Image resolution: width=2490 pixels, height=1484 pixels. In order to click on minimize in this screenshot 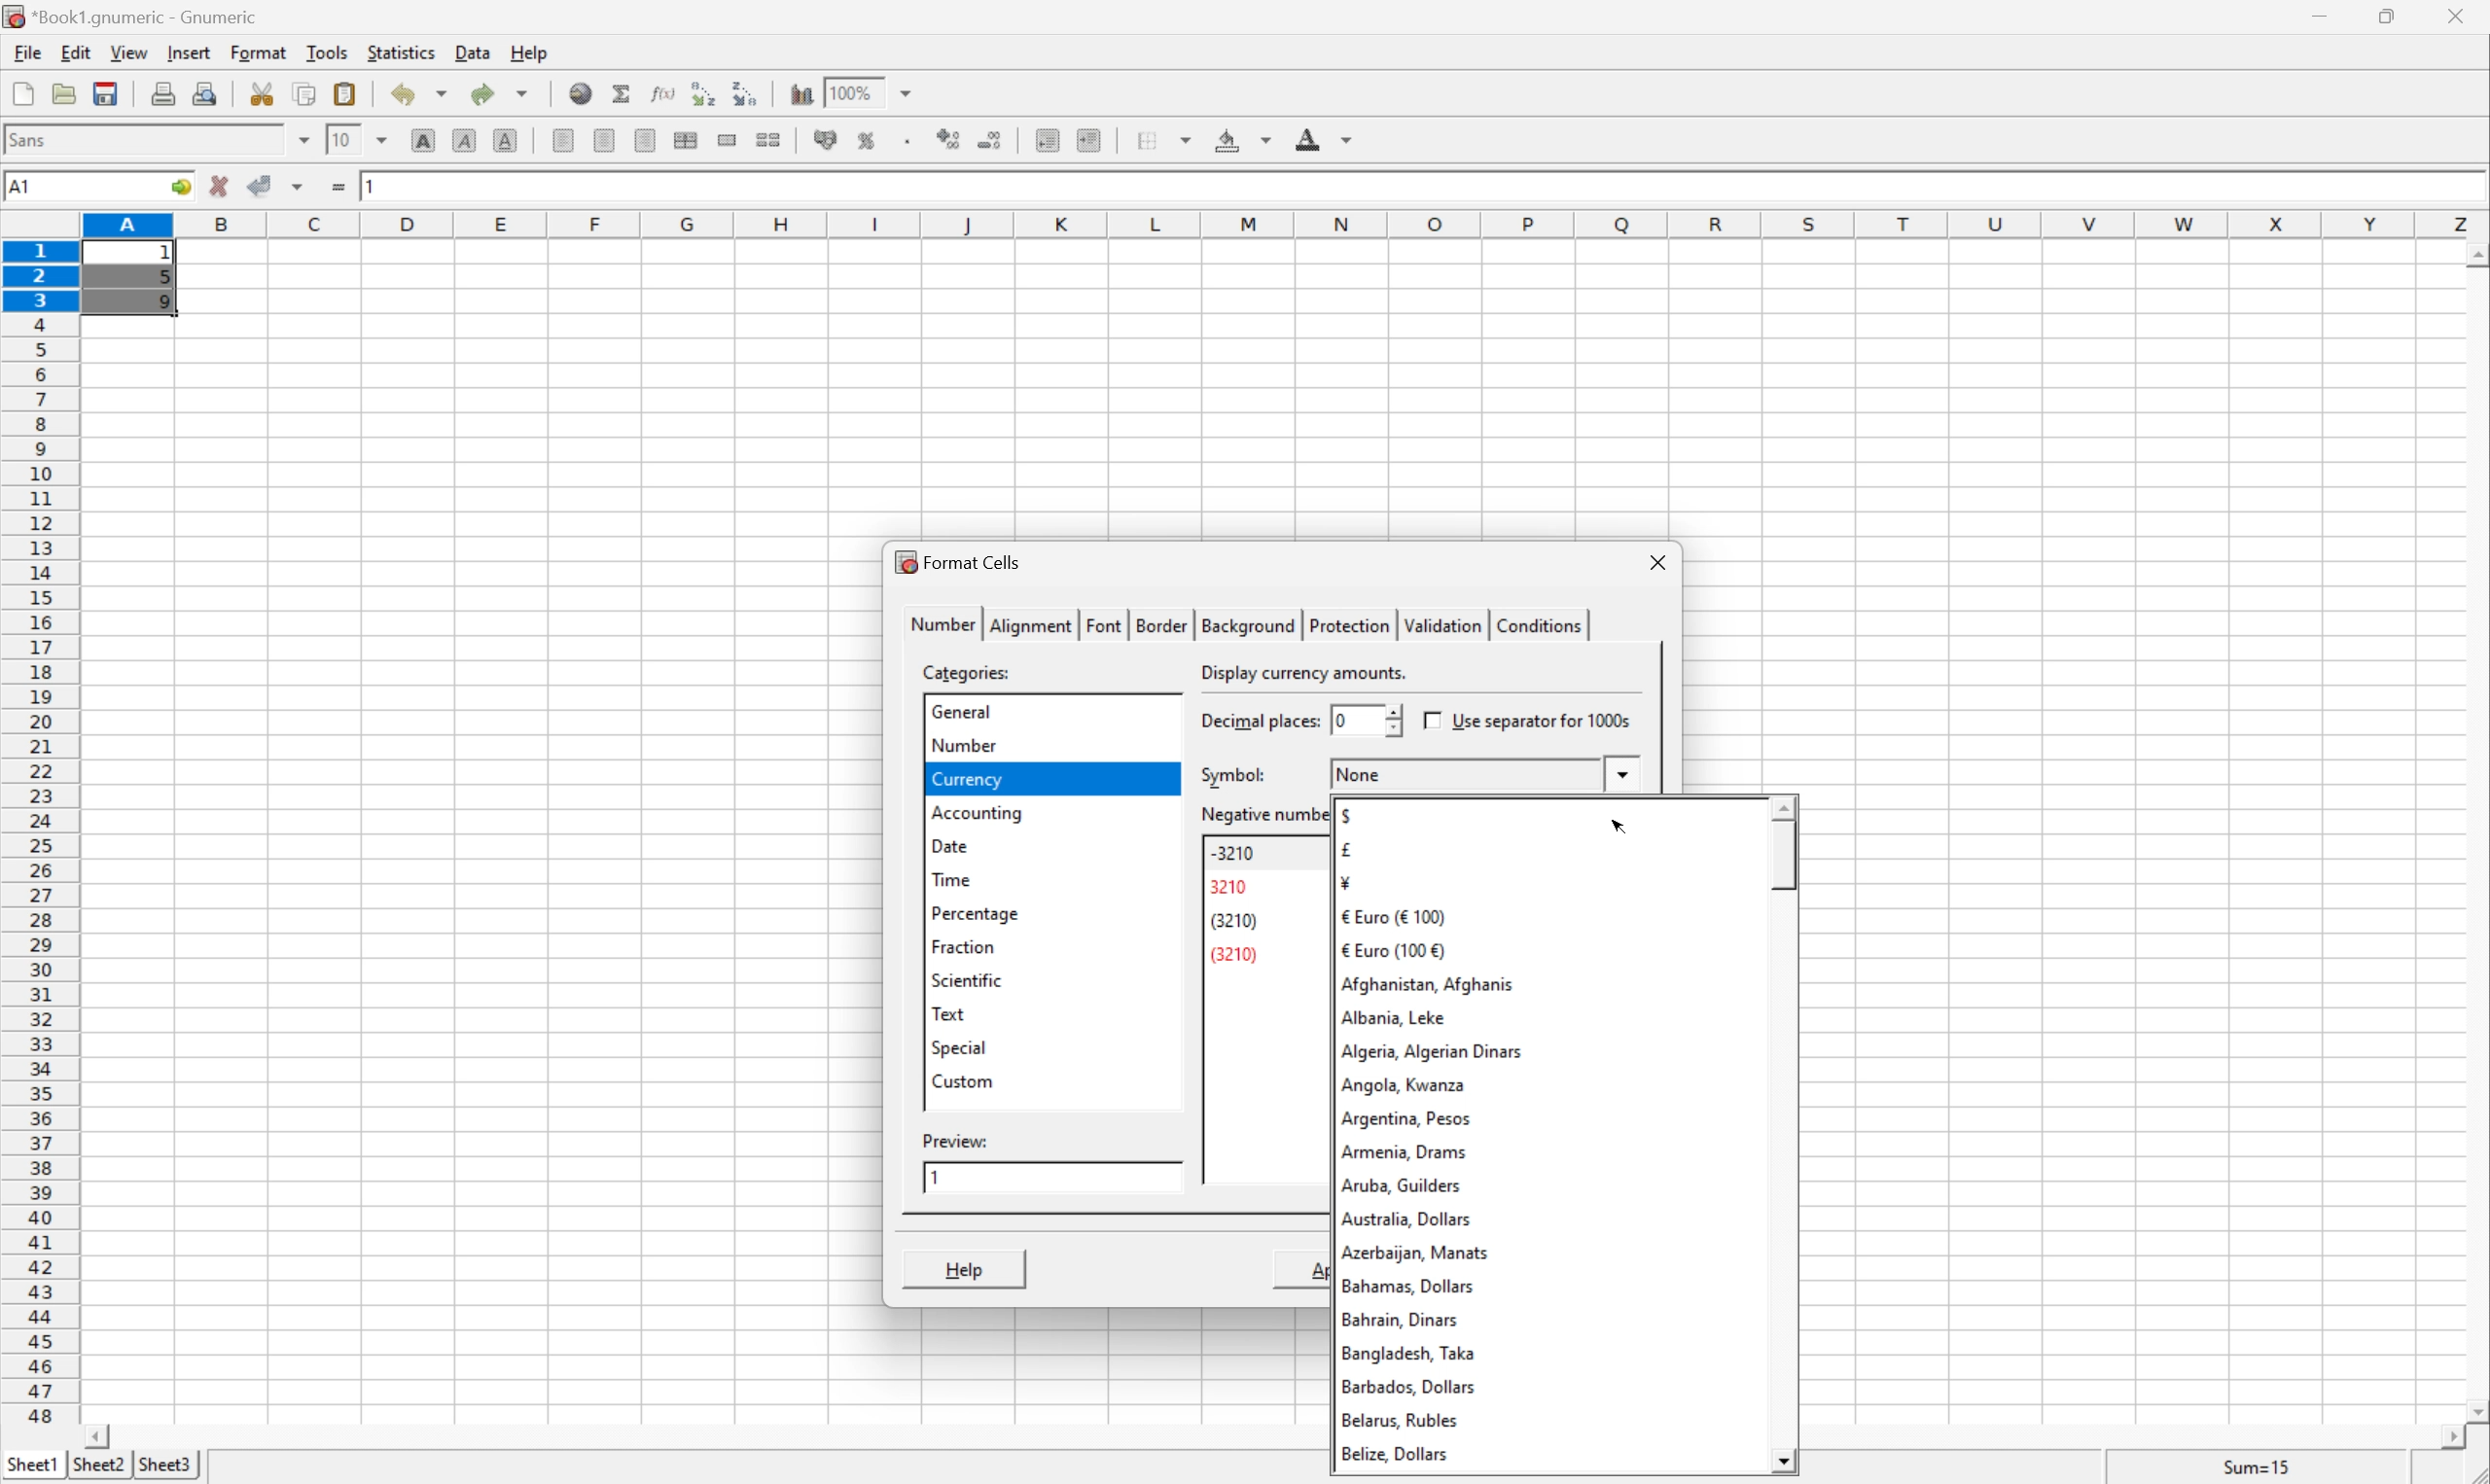, I will do `click(2324, 13)`.